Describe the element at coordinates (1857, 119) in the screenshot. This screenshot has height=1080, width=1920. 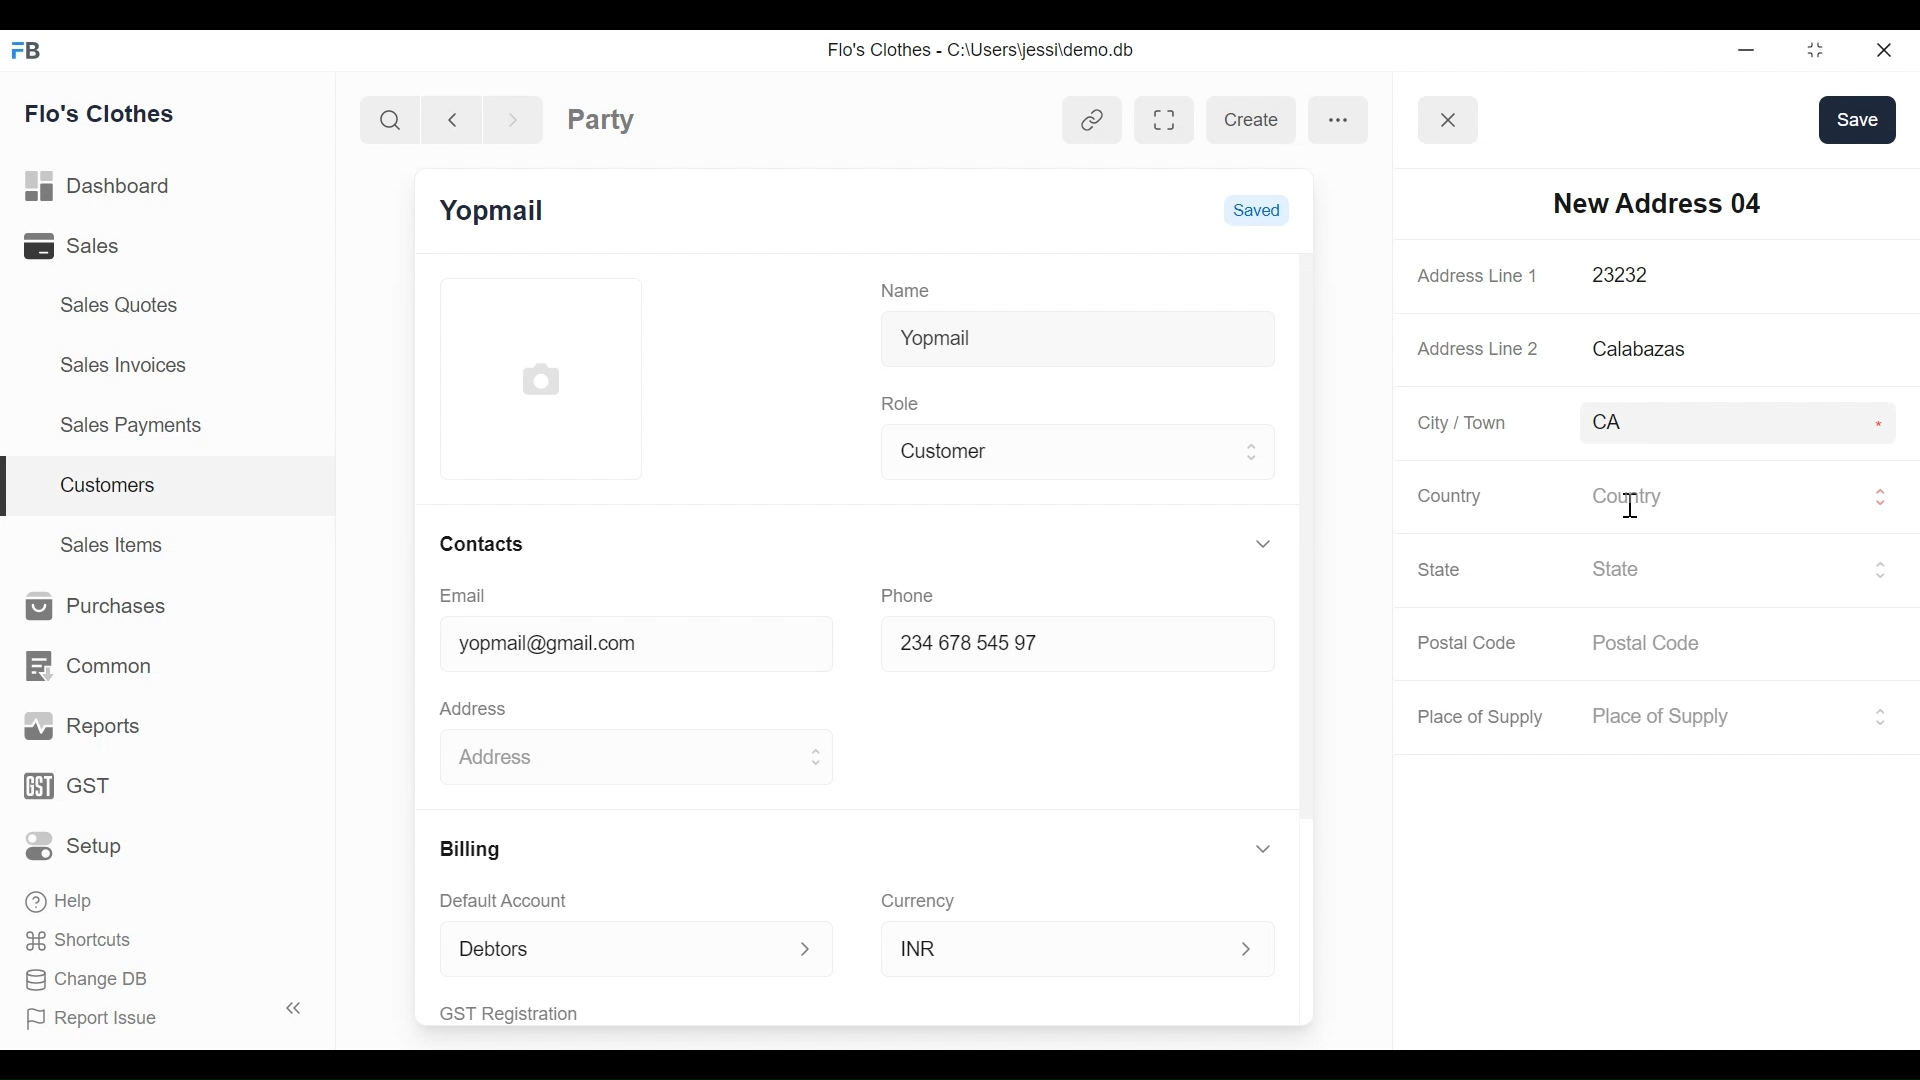
I see `save` at that location.